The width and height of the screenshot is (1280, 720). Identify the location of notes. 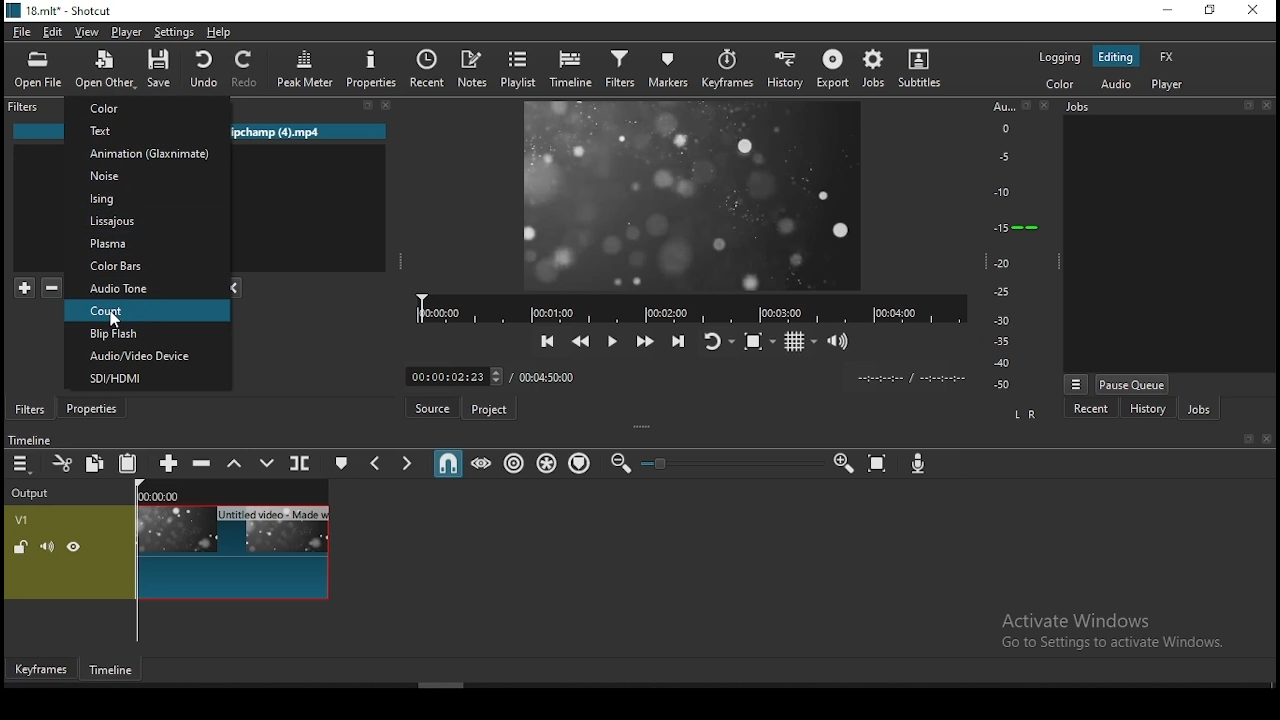
(476, 67).